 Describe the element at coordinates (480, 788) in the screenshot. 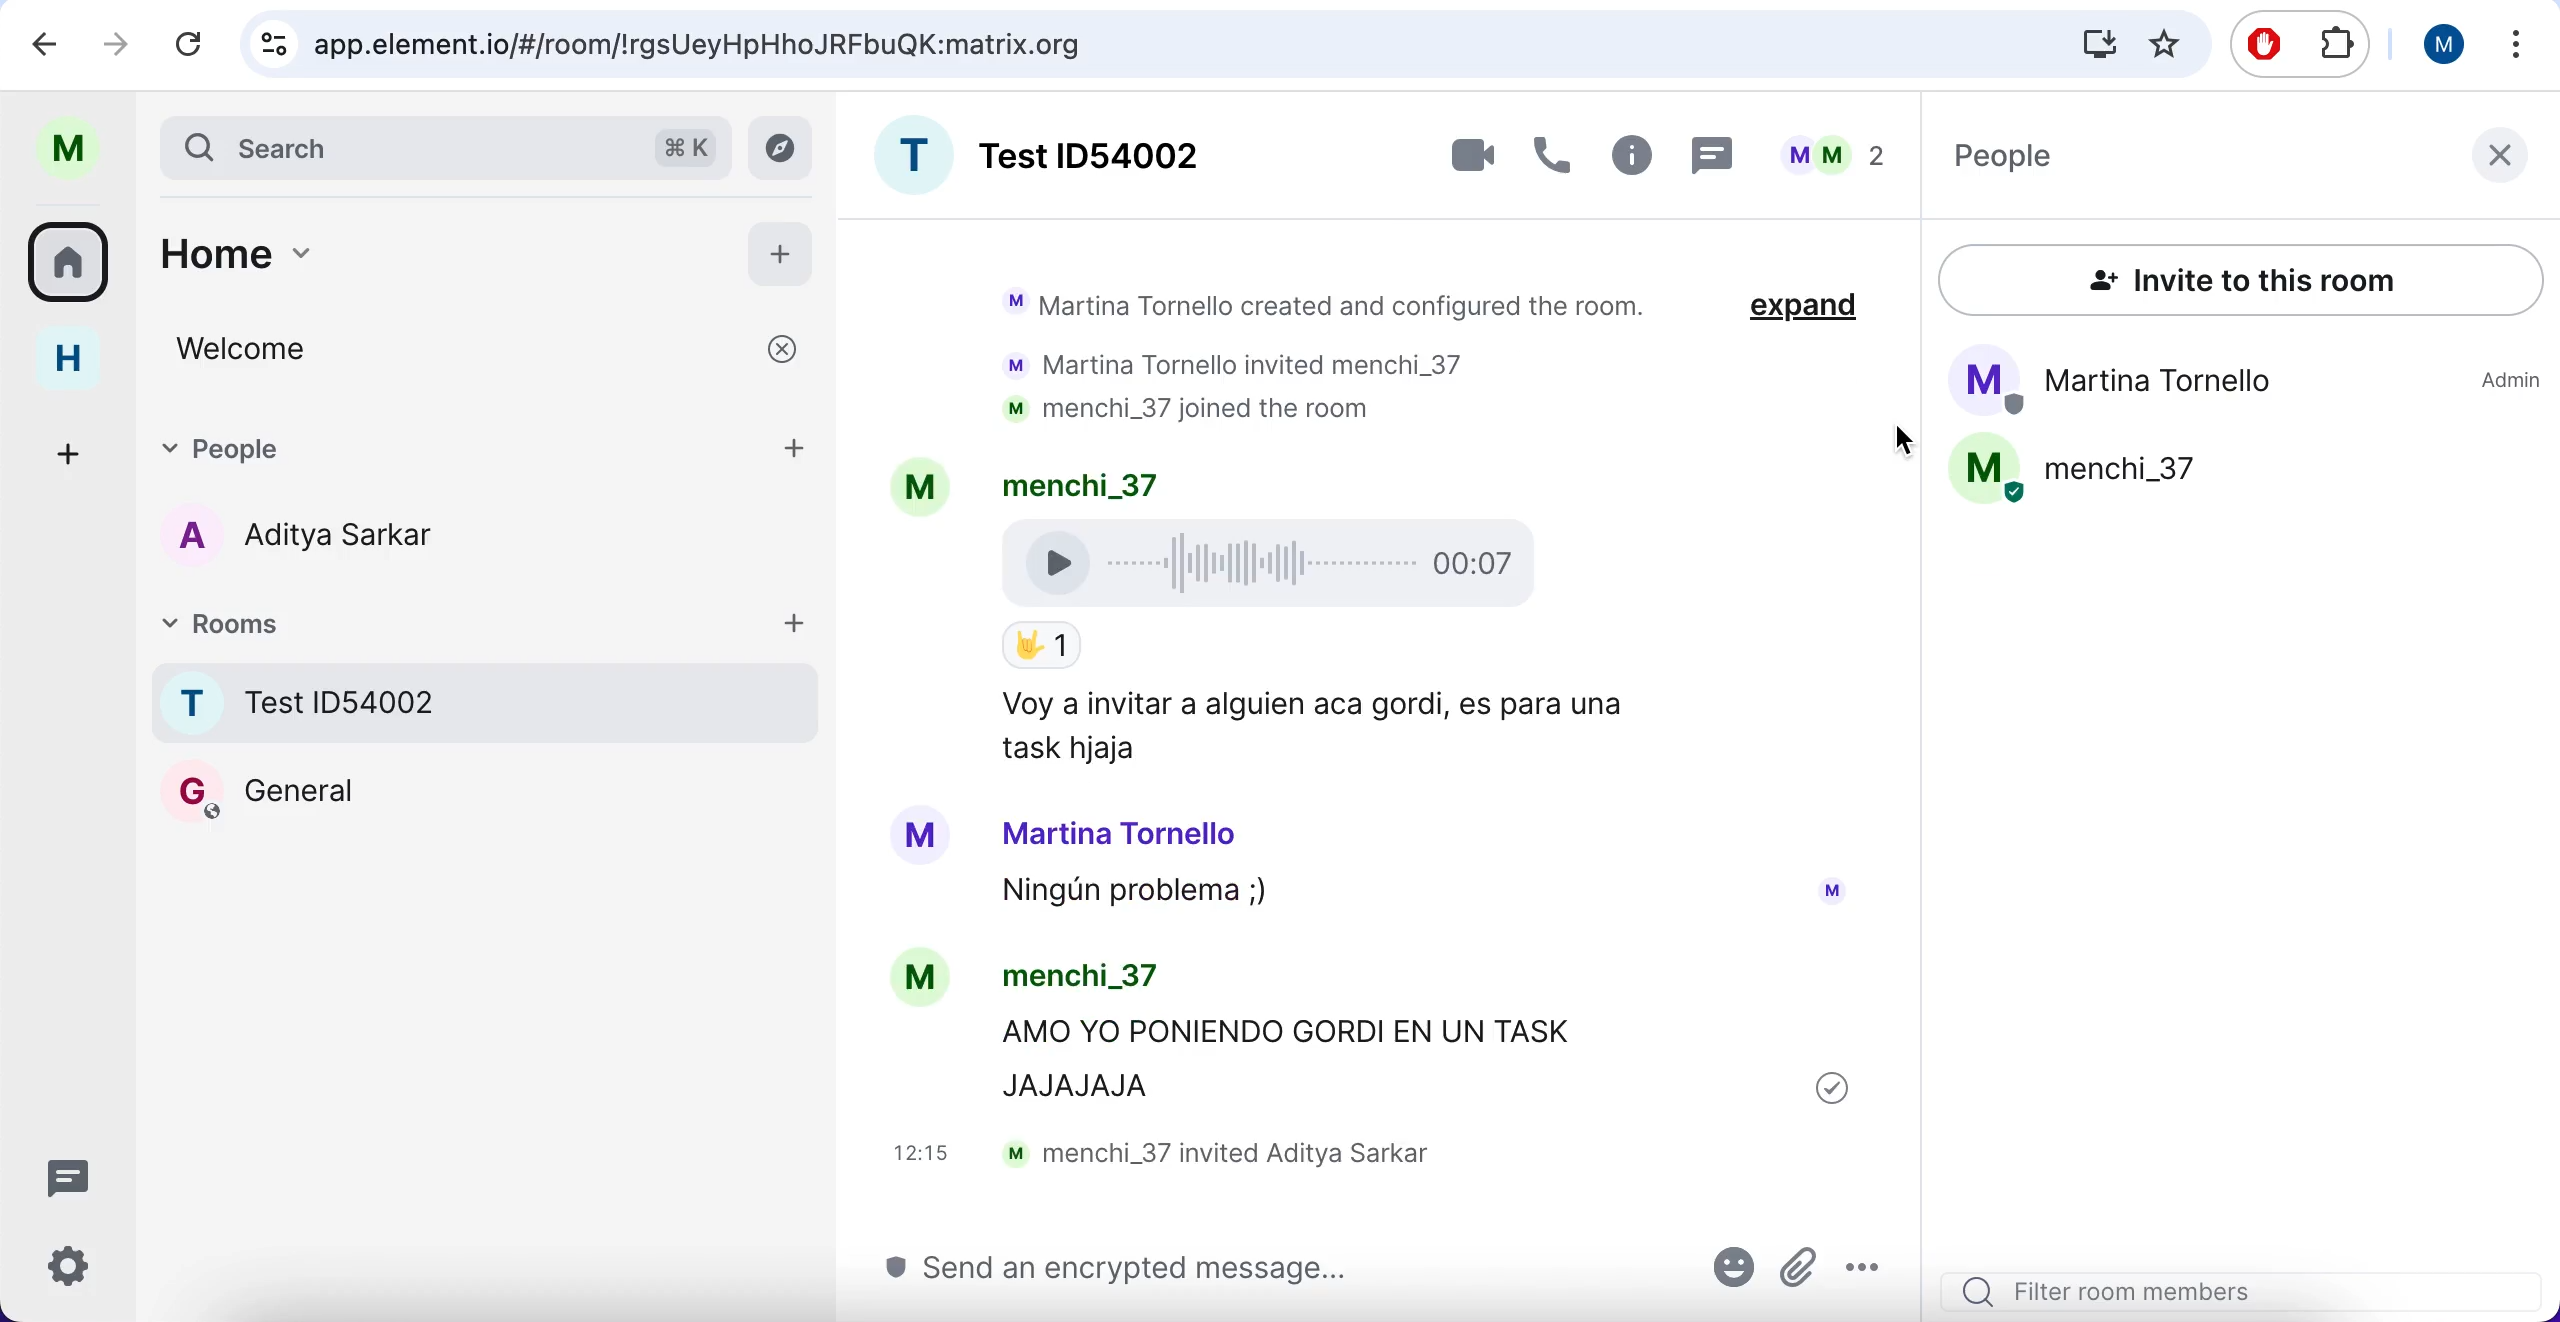

I see `Room` at that location.